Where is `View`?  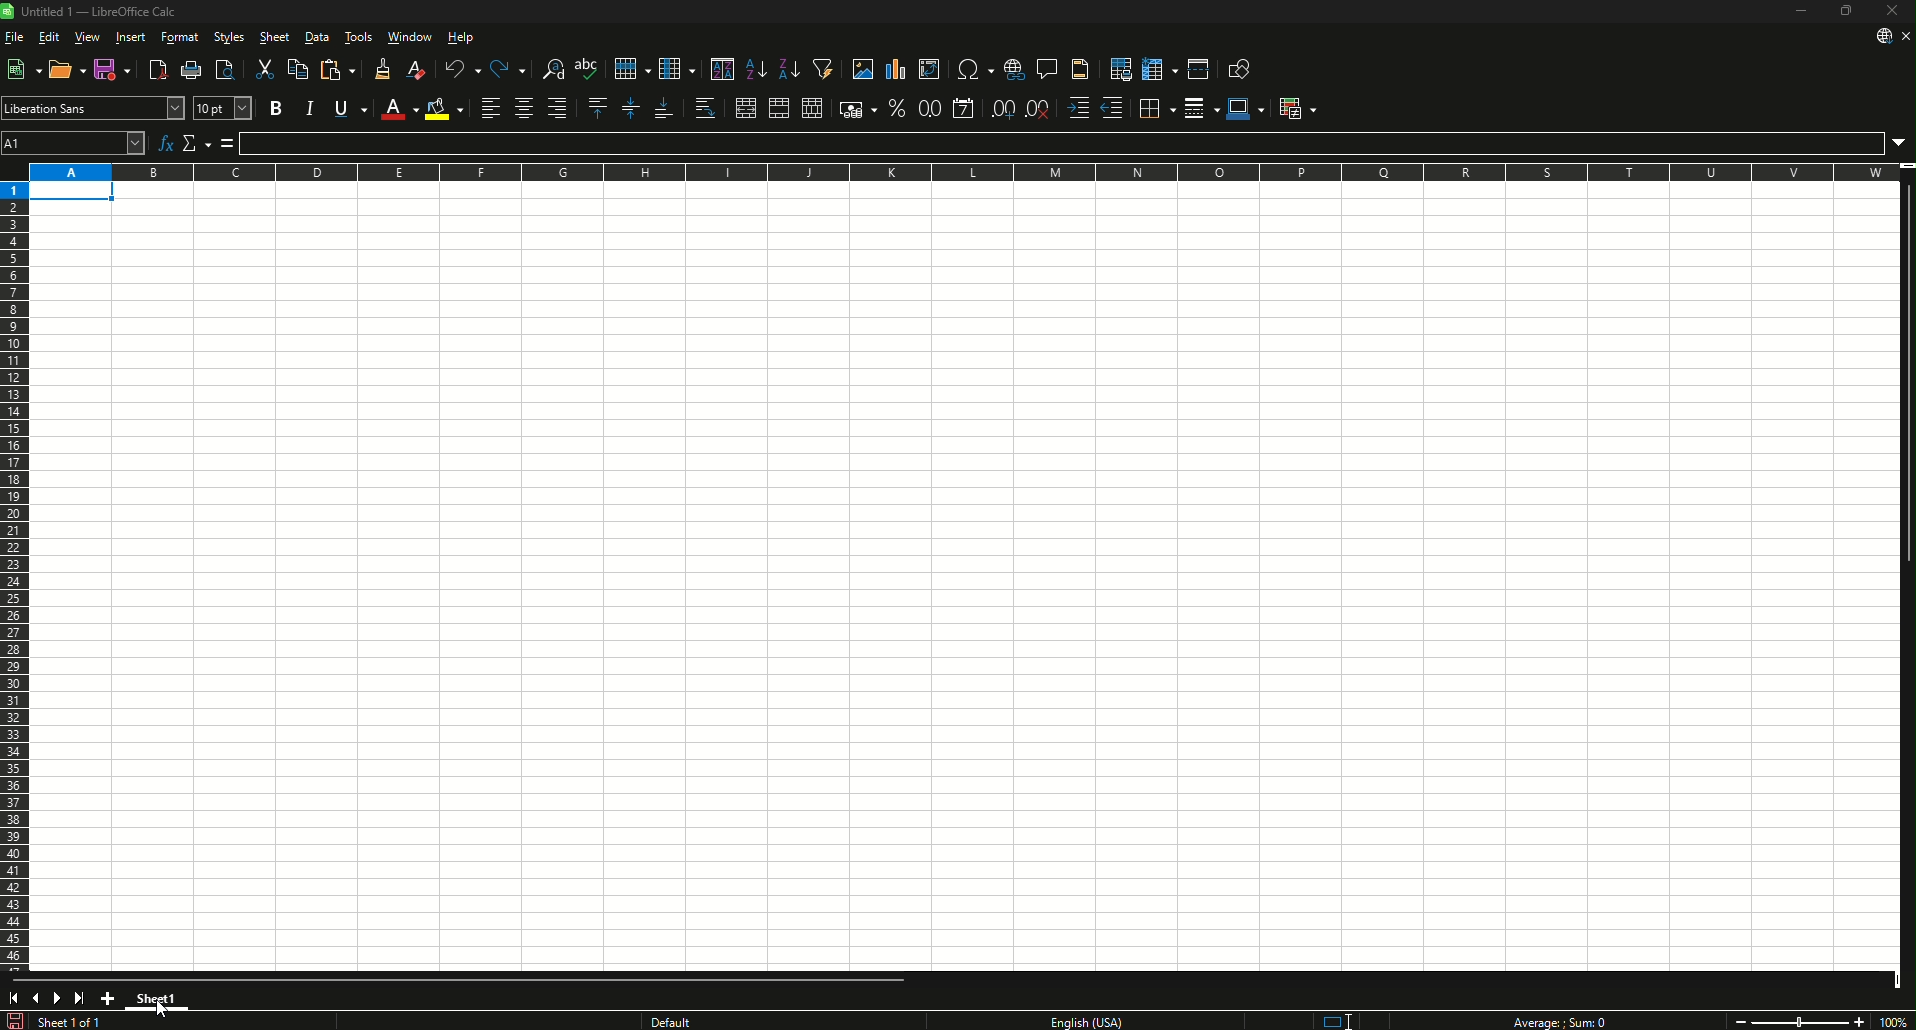
View is located at coordinates (88, 36).